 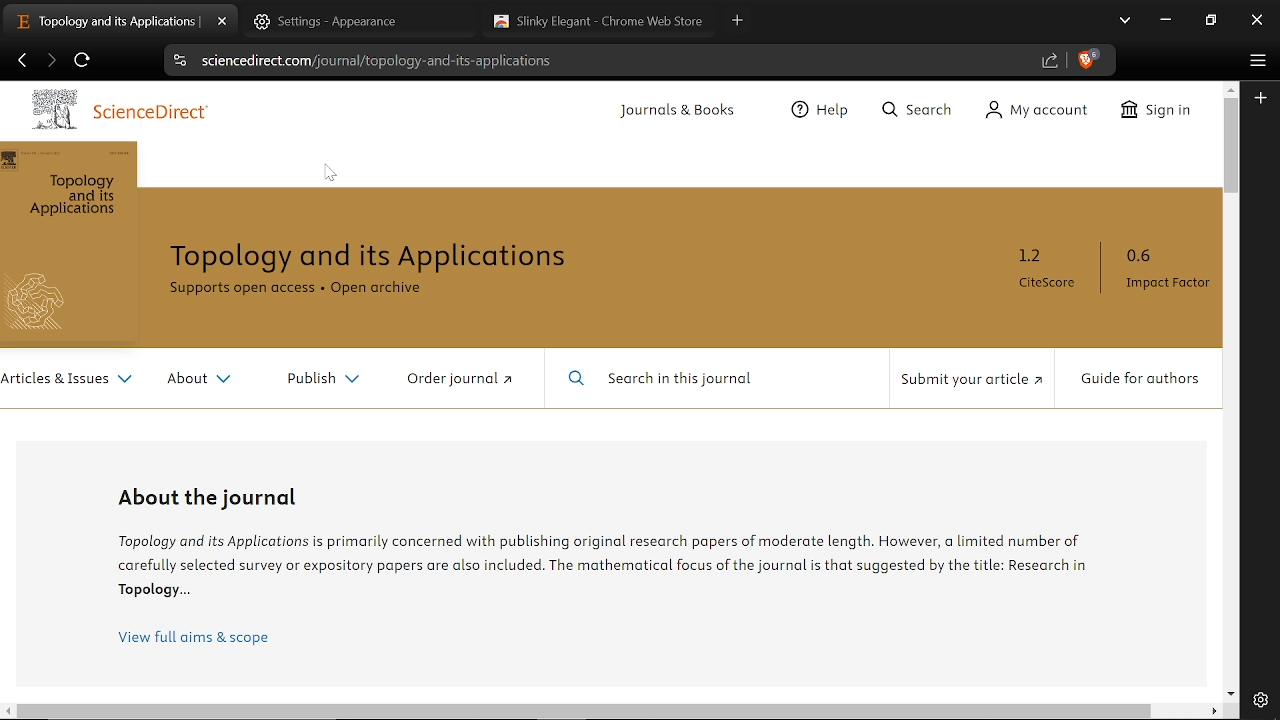 What do you see at coordinates (612, 61) in the screenshot?
I see `Cite link` at bounding box center [612, 61].